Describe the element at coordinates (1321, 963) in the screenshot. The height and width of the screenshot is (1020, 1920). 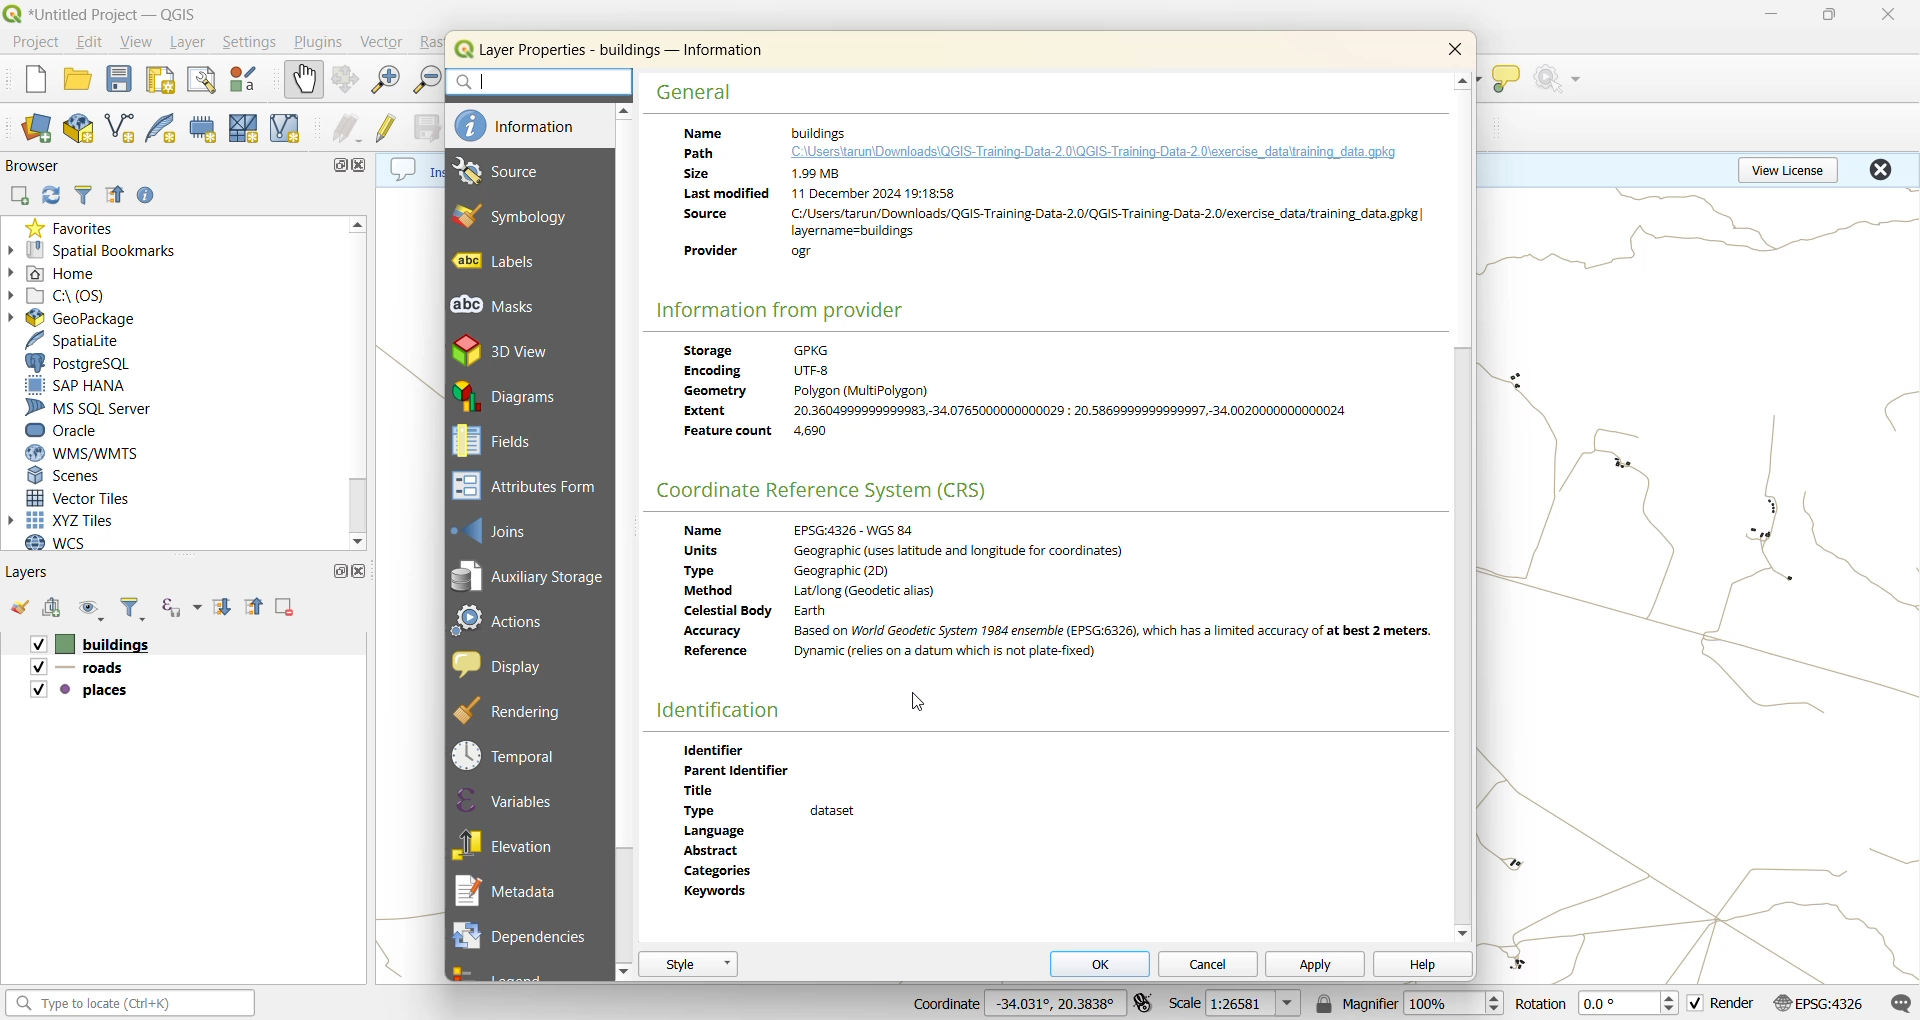
I see `apply` at that location.